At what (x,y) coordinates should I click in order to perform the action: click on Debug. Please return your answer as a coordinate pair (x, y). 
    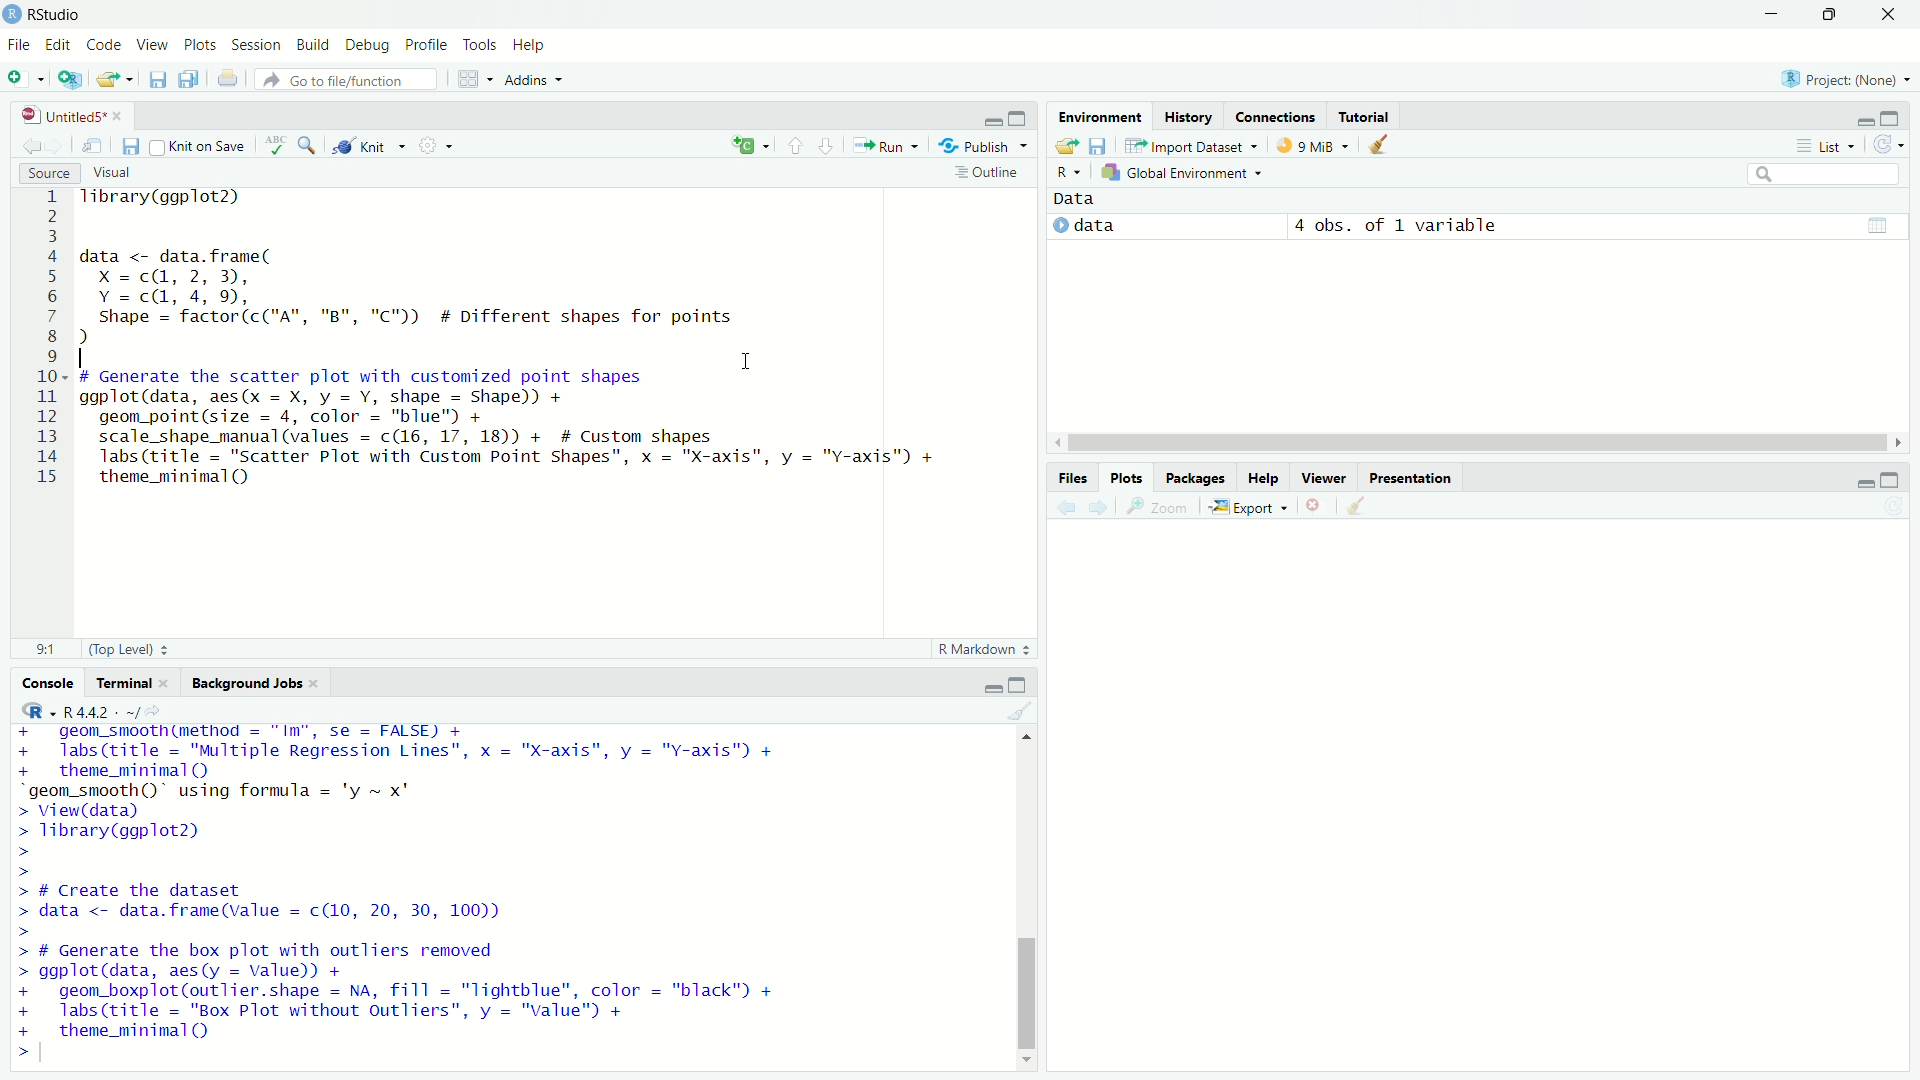
    Looking at the image, I should click on (367, 45).